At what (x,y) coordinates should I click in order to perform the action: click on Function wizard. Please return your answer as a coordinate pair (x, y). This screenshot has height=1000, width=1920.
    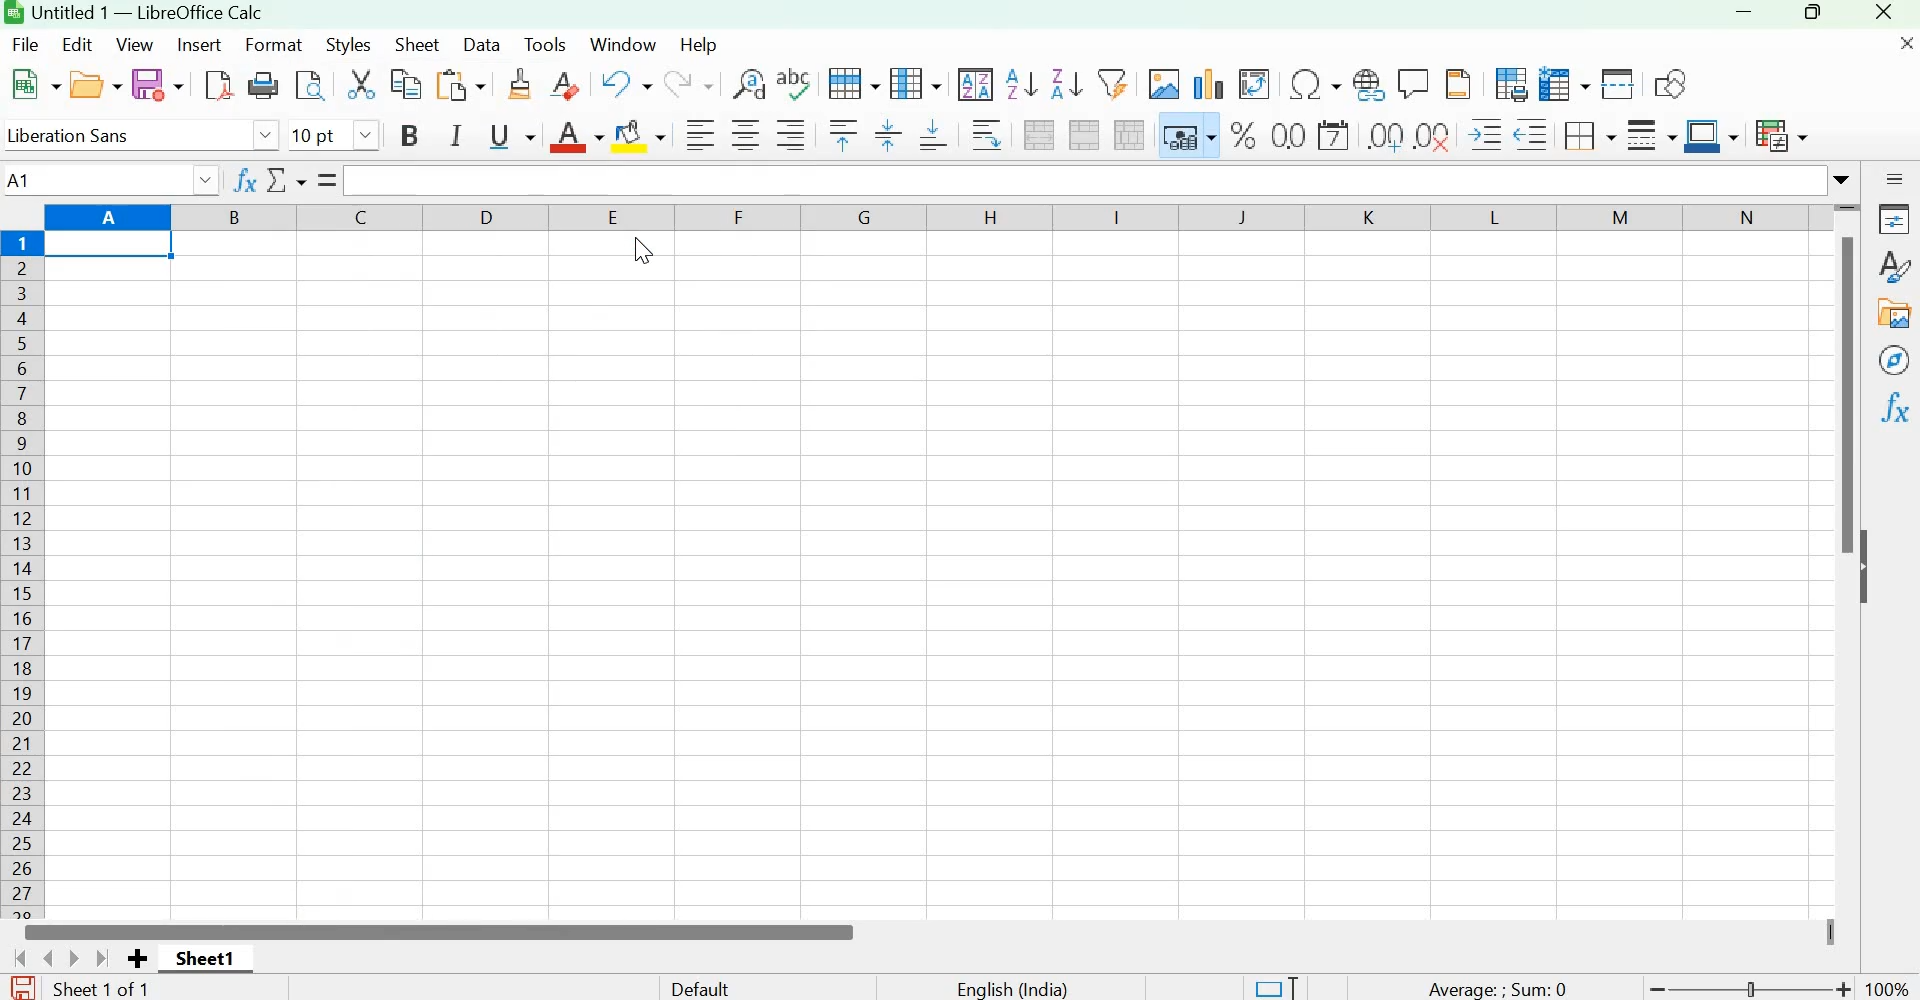
    Looking at the image, I should click on (247, 178).